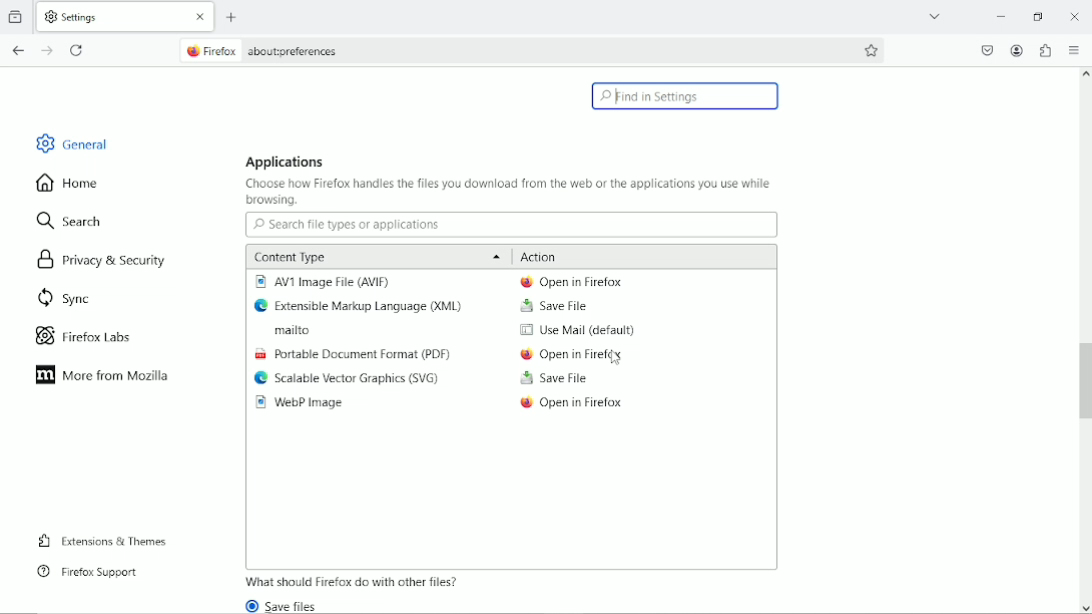 This screenshot has height=614, width=1092. Describe the element at coordinates (285, 331) in the screenshot. I see `mailto` at that location.